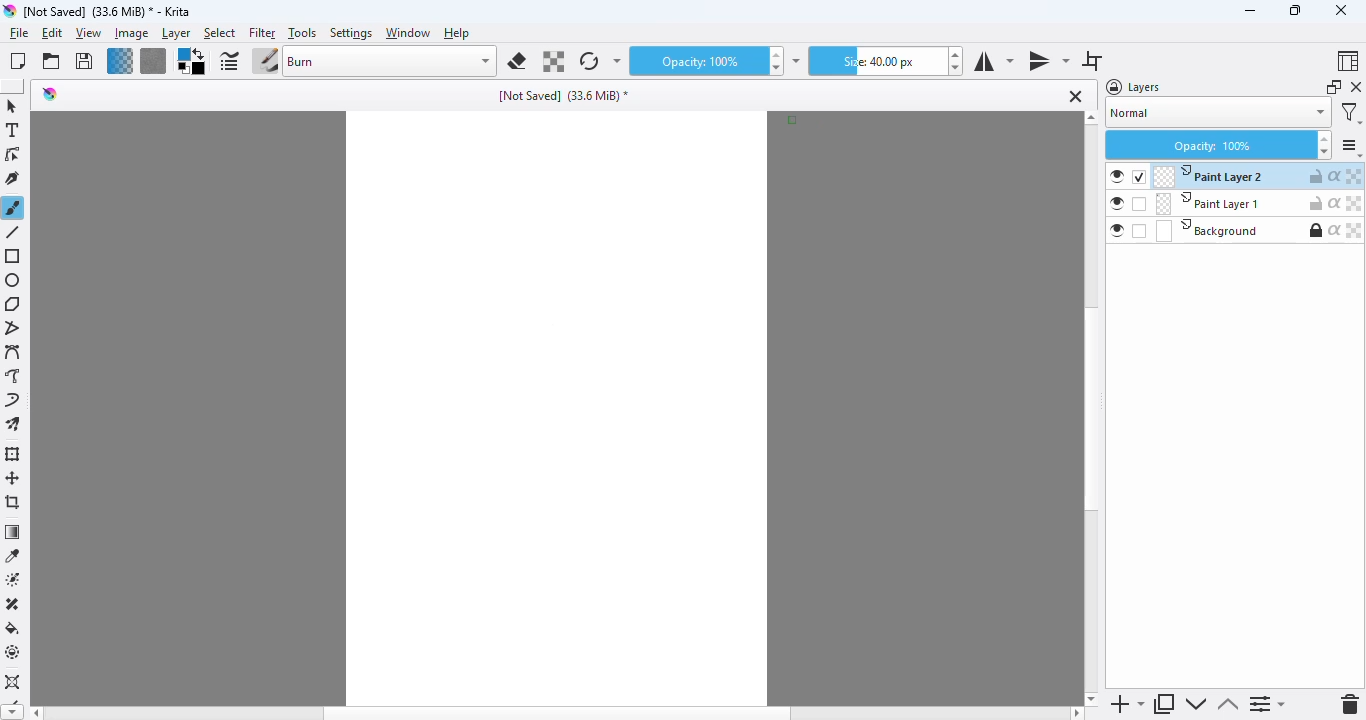 The image size is (1366, 720). Describe the element at coordinates (219, 34) in the screenshot. I see `select` at that location.